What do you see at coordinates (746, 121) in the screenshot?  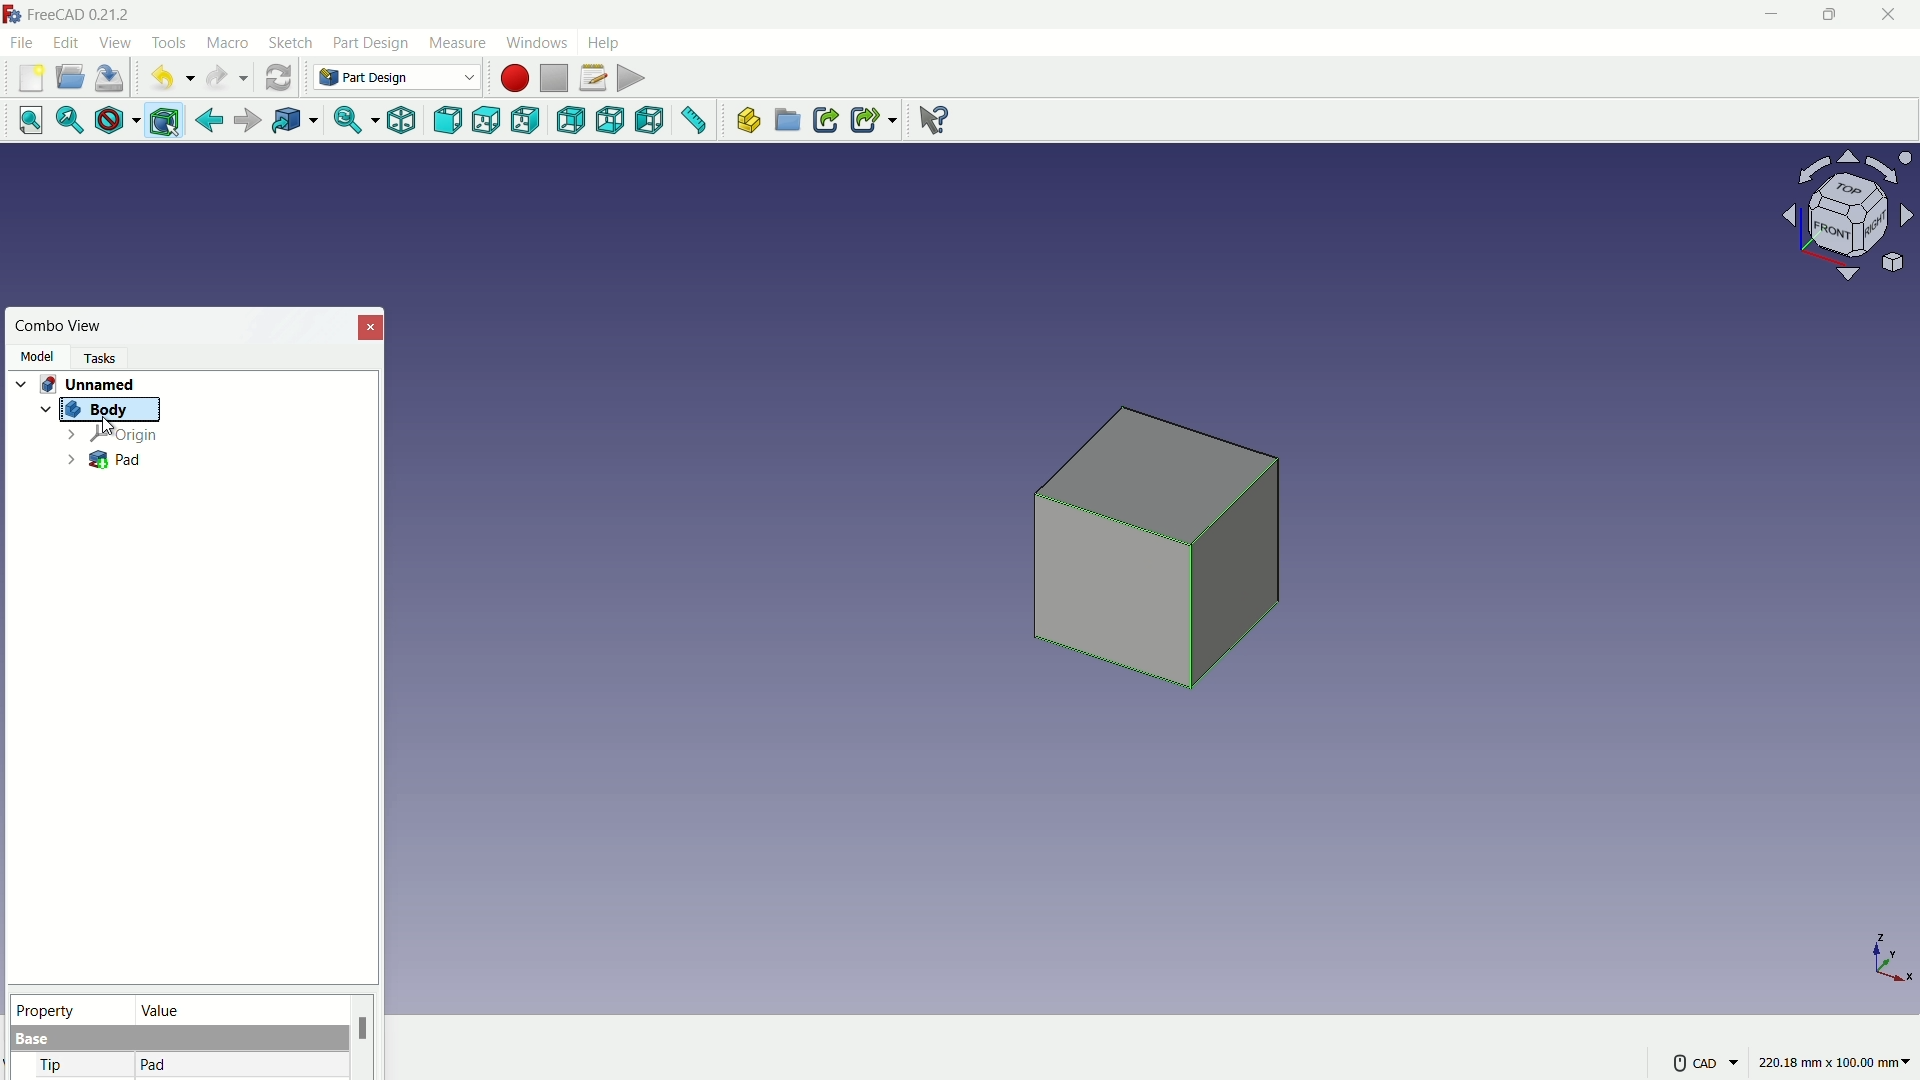 I see `create part` at bounding box center [746, 121].